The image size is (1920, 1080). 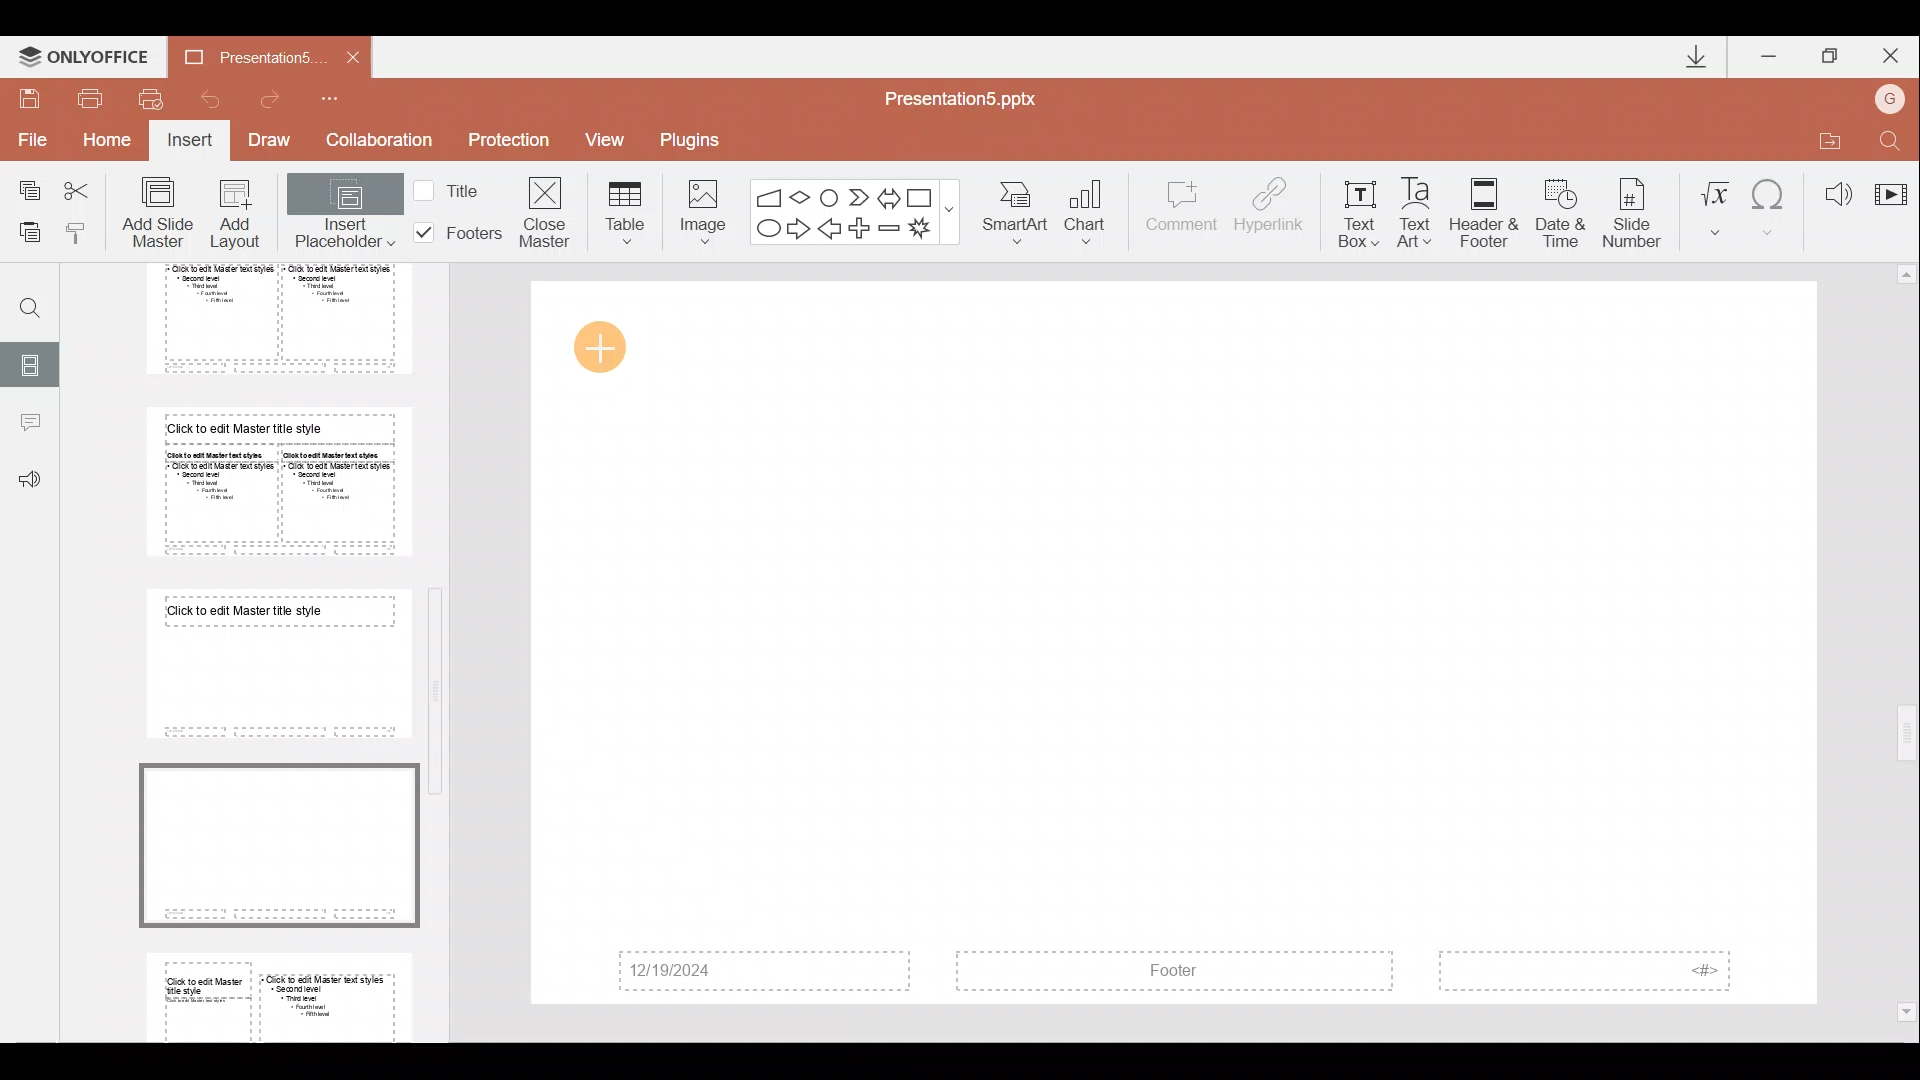 What do you see at coordinates (622, 211) in the screenshot?
I see `Table` at bounding box center [622, 211].